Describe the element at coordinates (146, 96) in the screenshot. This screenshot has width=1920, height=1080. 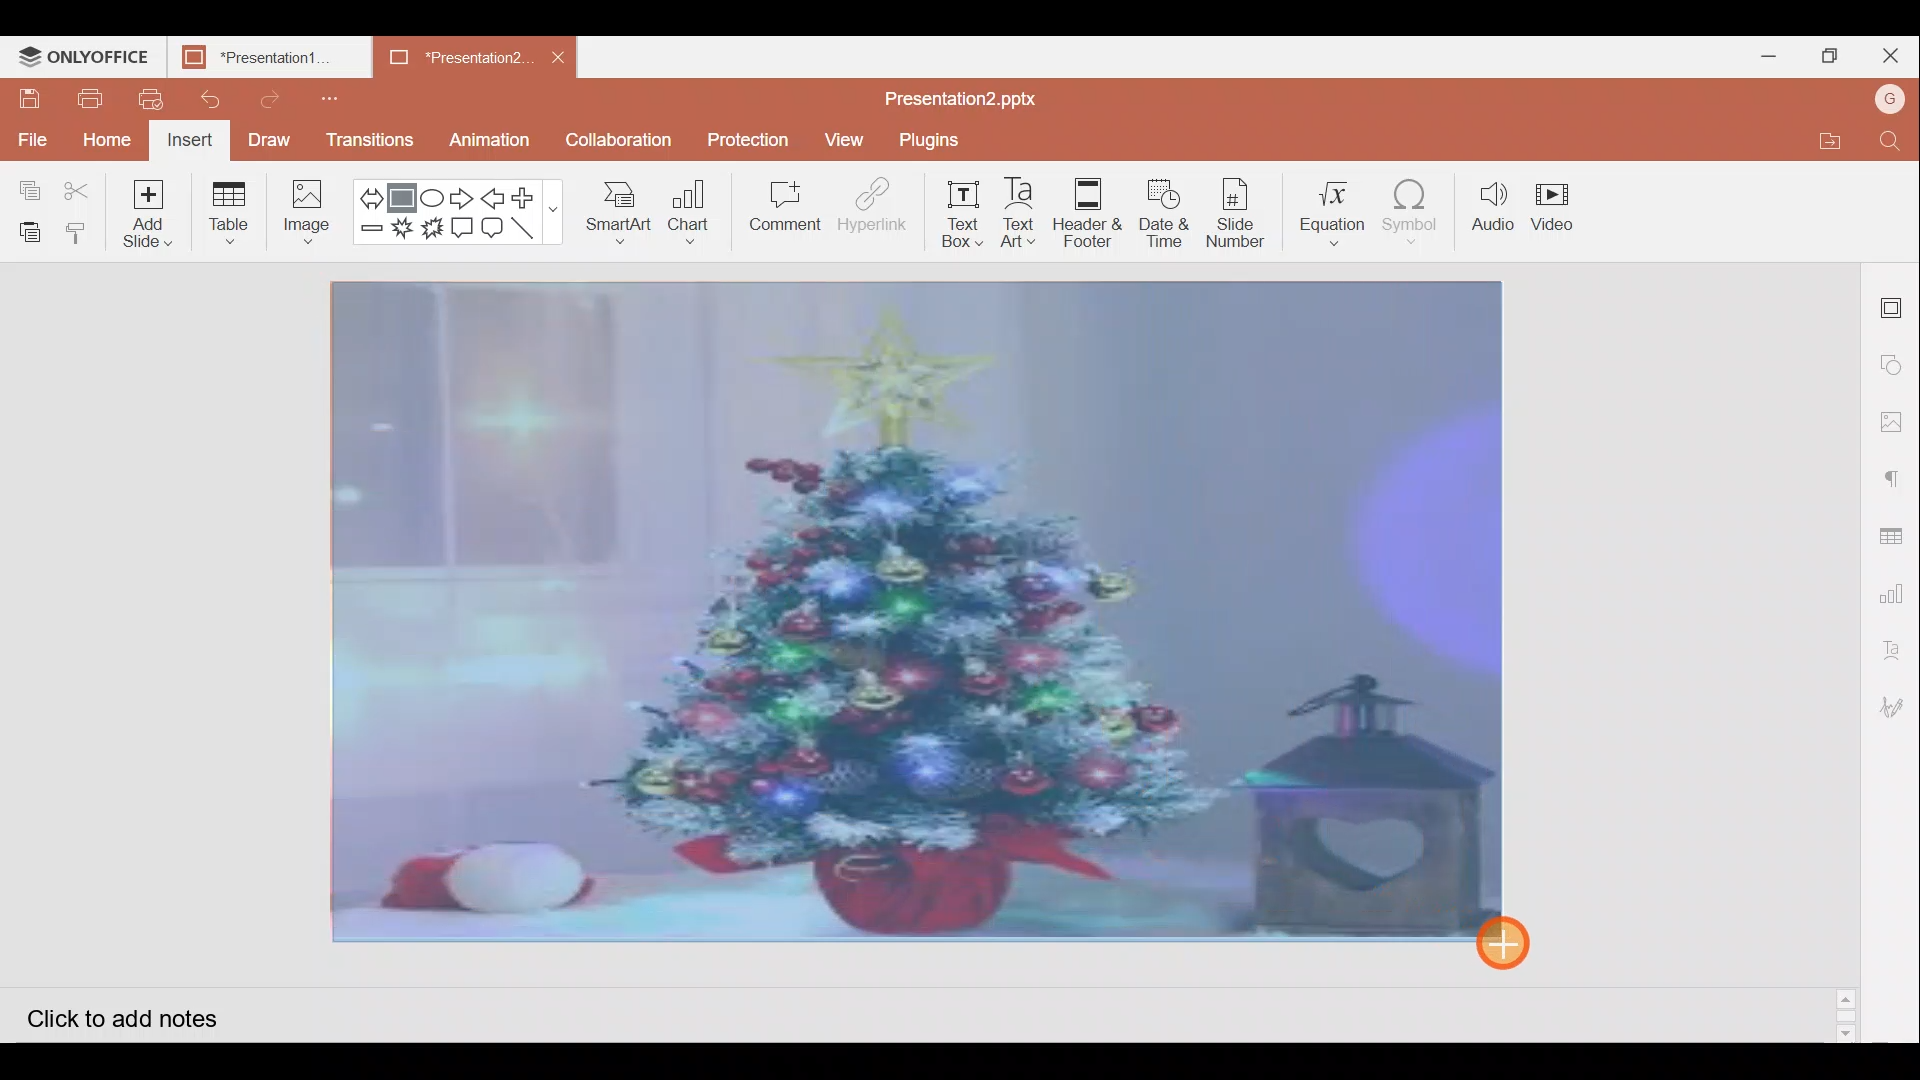
I see `Quick print` at that location.